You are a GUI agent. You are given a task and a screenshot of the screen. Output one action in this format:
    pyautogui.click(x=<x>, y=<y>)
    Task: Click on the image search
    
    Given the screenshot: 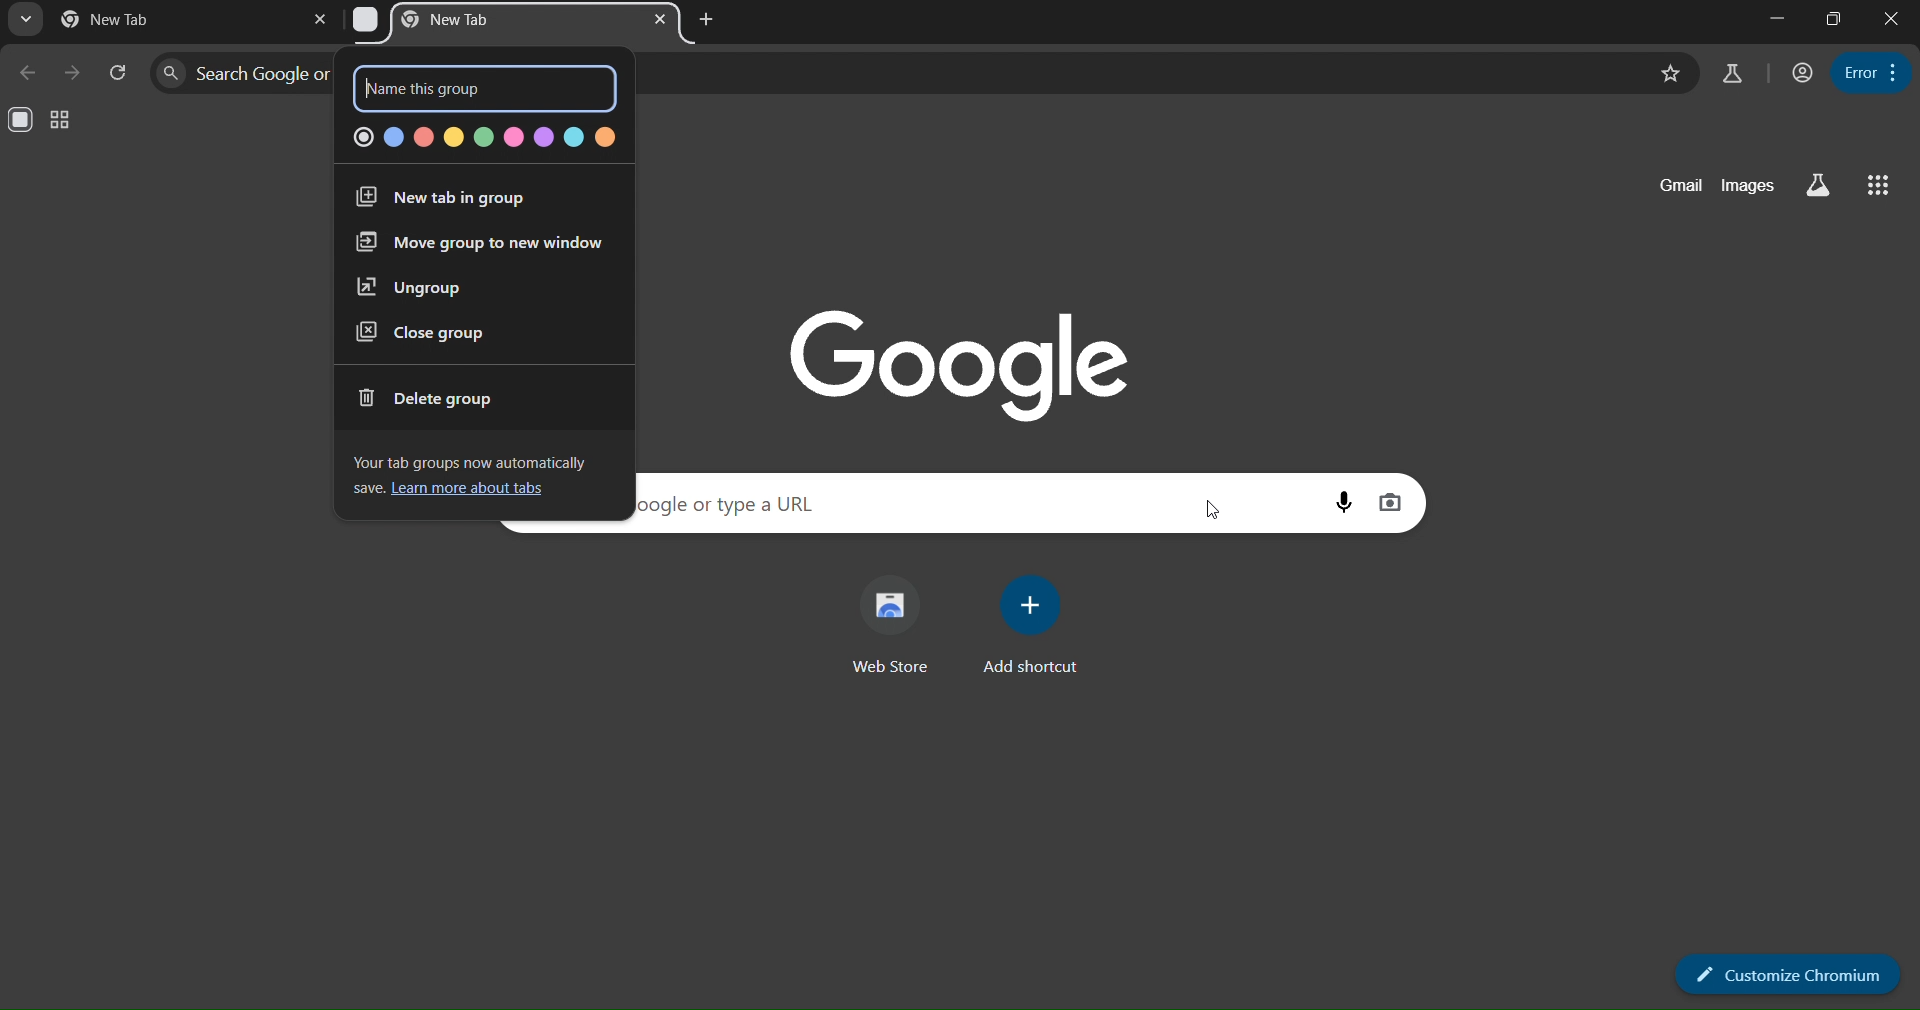 What is the action you would take?
    pyautogui.click(x=1392, y=504)
    